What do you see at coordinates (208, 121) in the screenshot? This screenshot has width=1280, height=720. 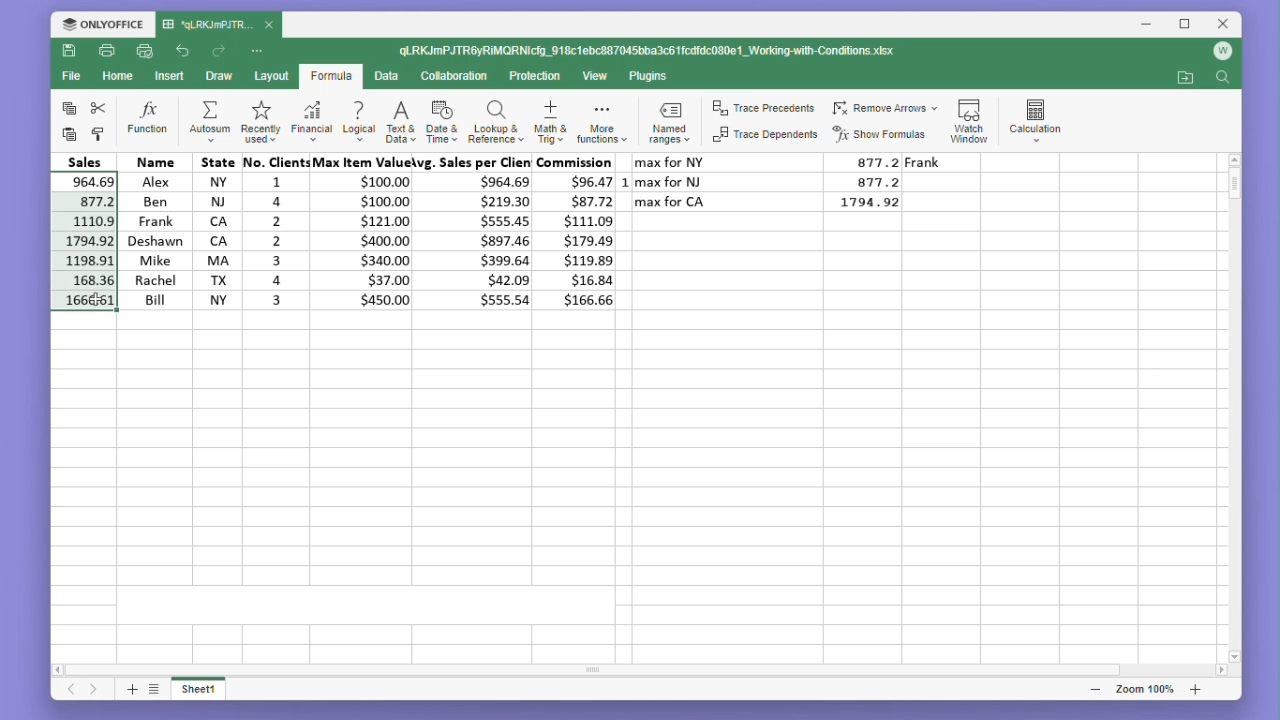 I see `Autosum` at bounding box center [208, 121].